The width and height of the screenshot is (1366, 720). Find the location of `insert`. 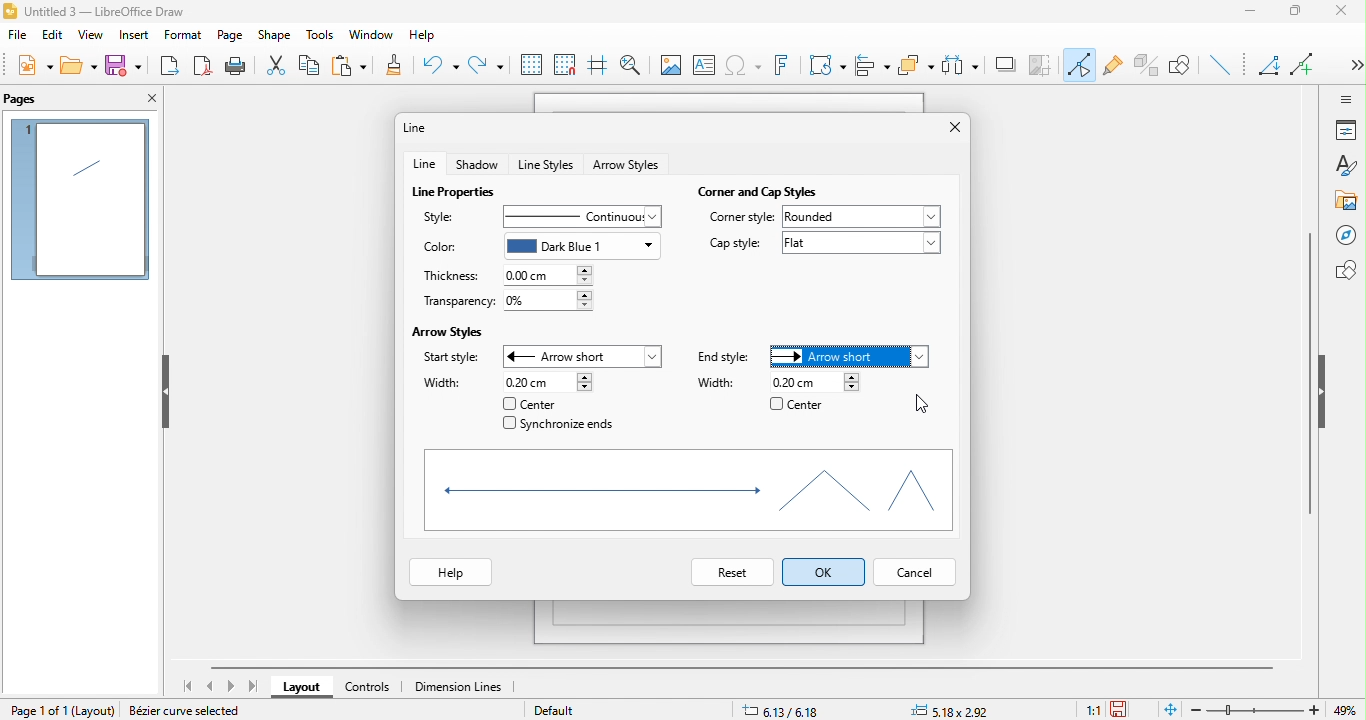

insert is located at coordinates (132, 37).